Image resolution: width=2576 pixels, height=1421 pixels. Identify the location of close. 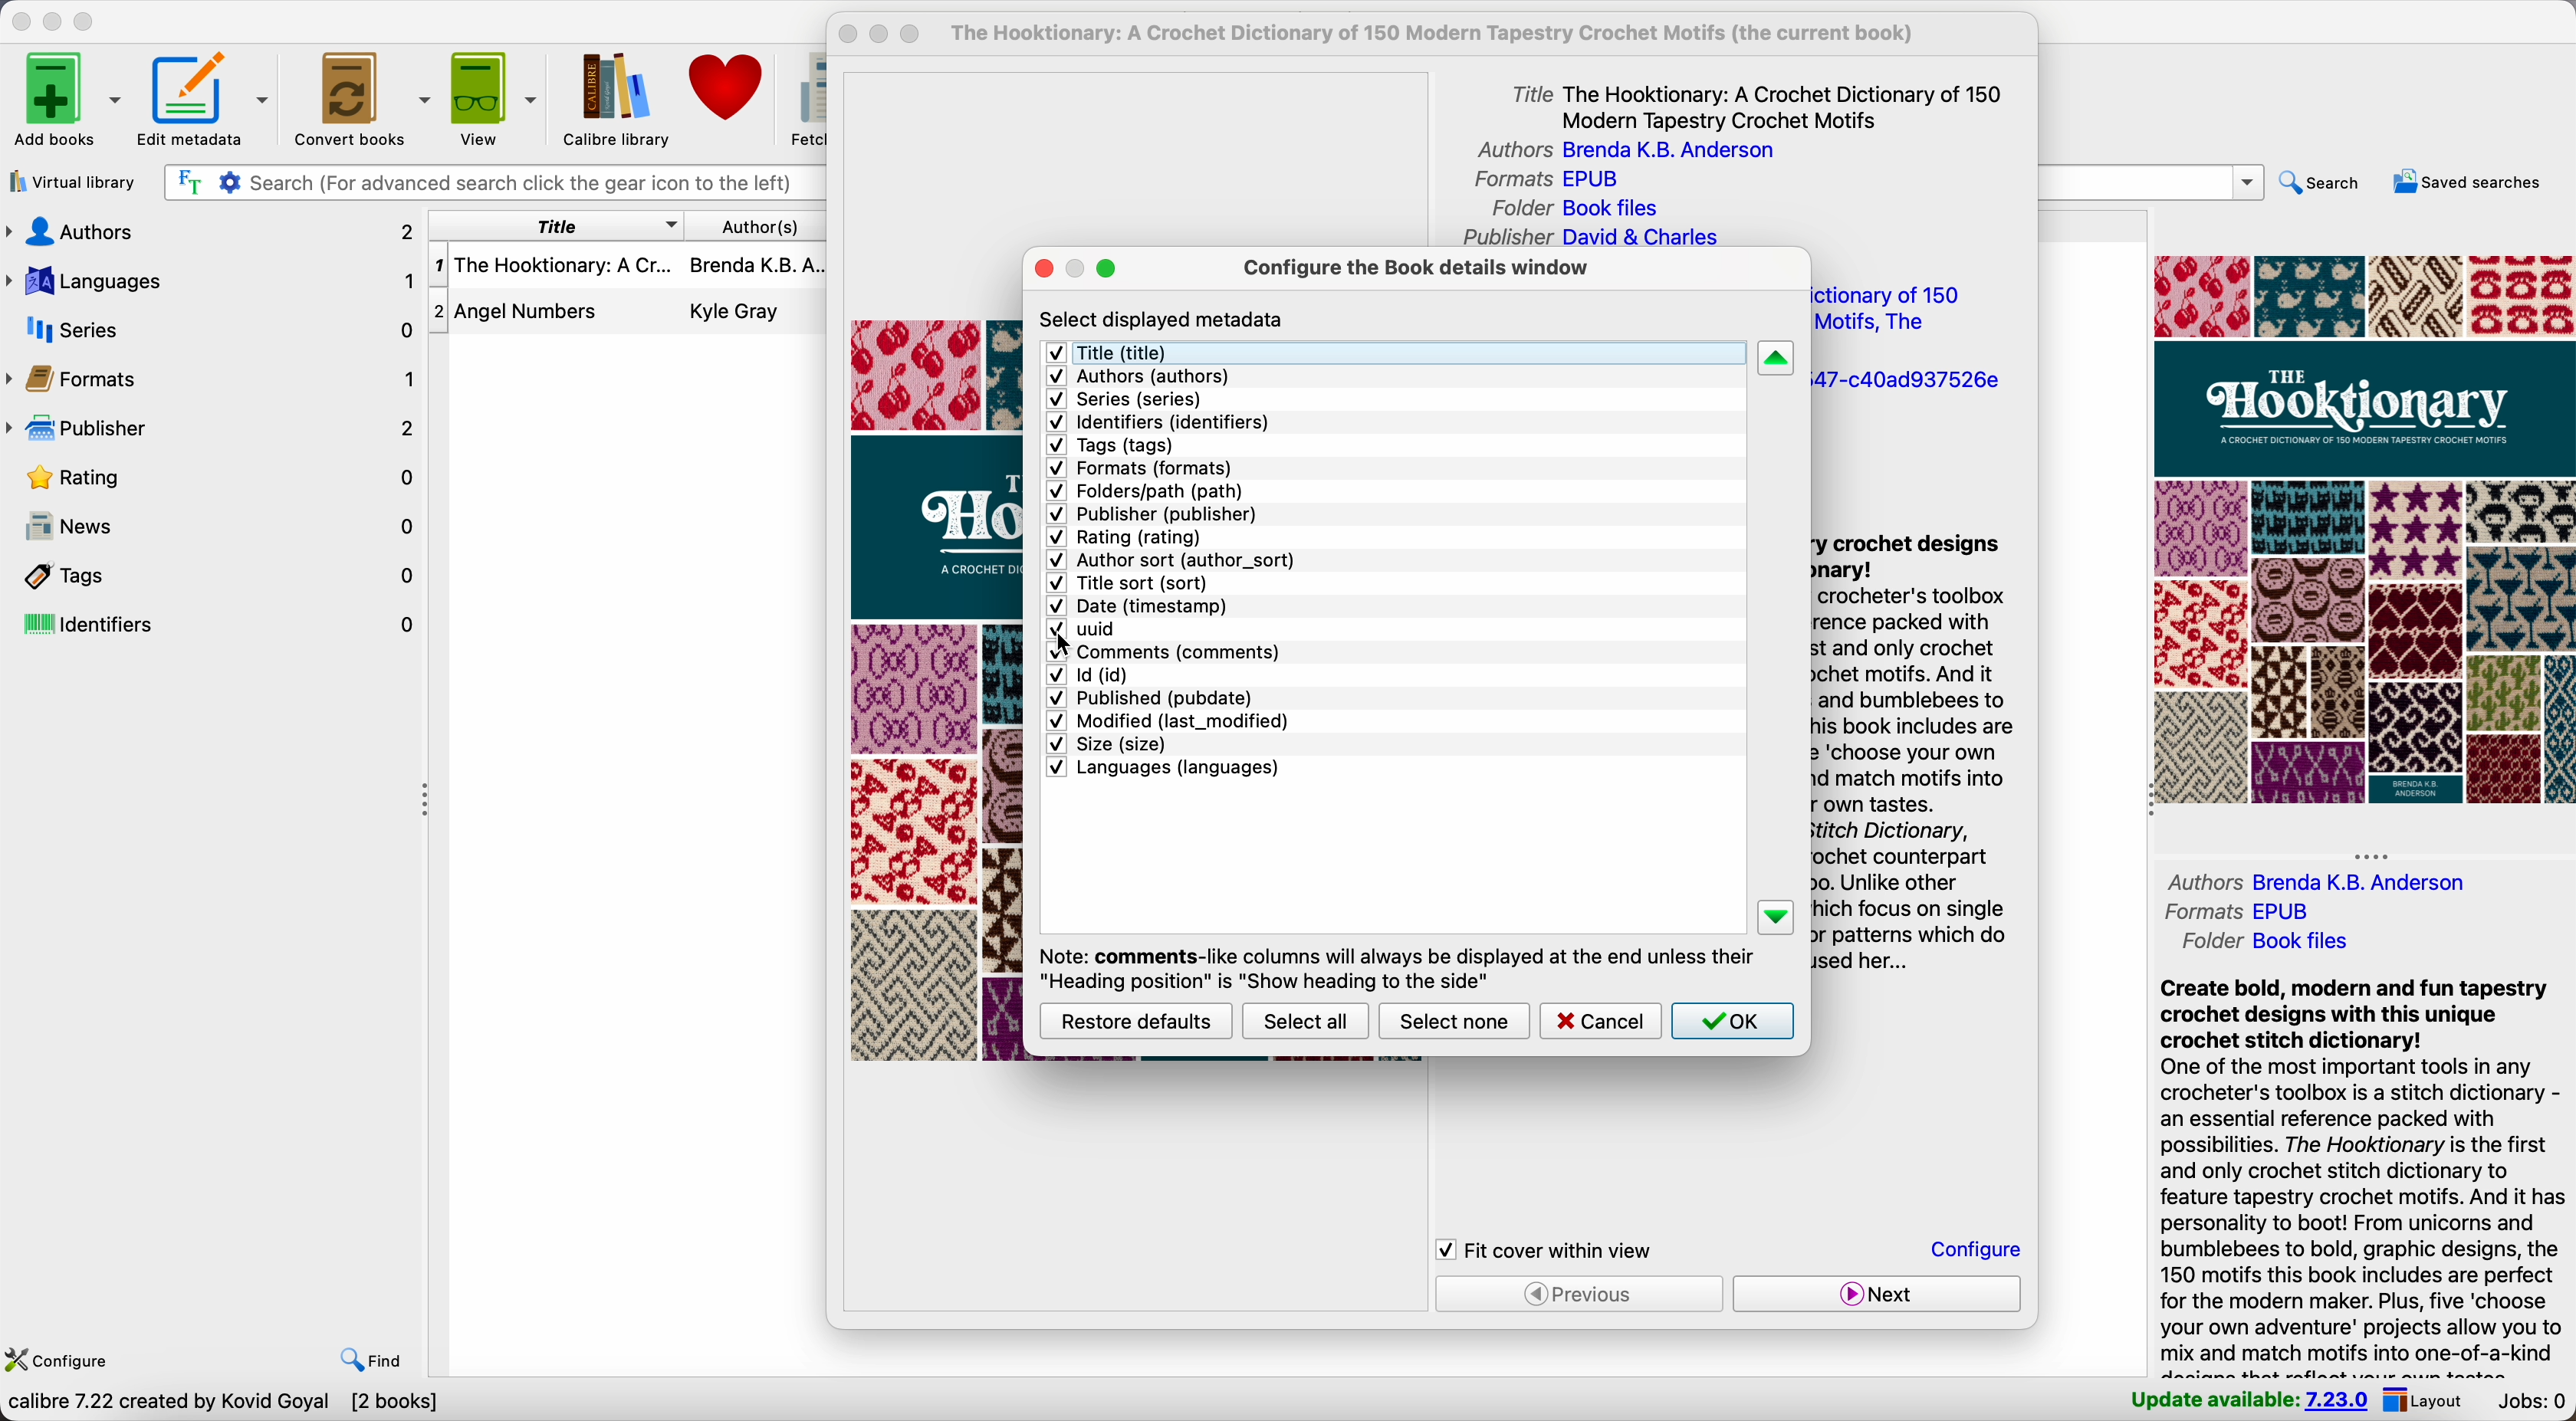
(21, 21).